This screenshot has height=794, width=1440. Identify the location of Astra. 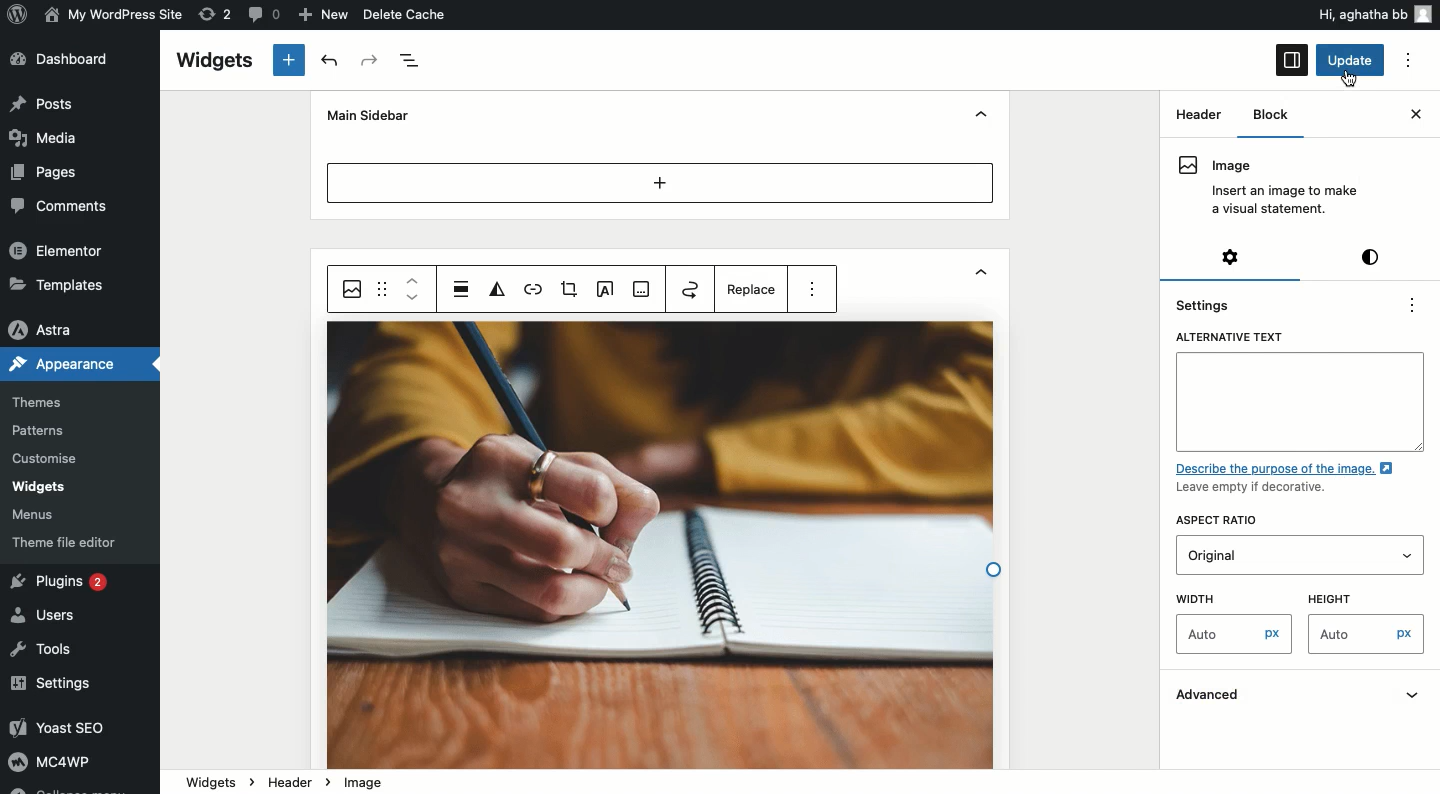
(44, 331).